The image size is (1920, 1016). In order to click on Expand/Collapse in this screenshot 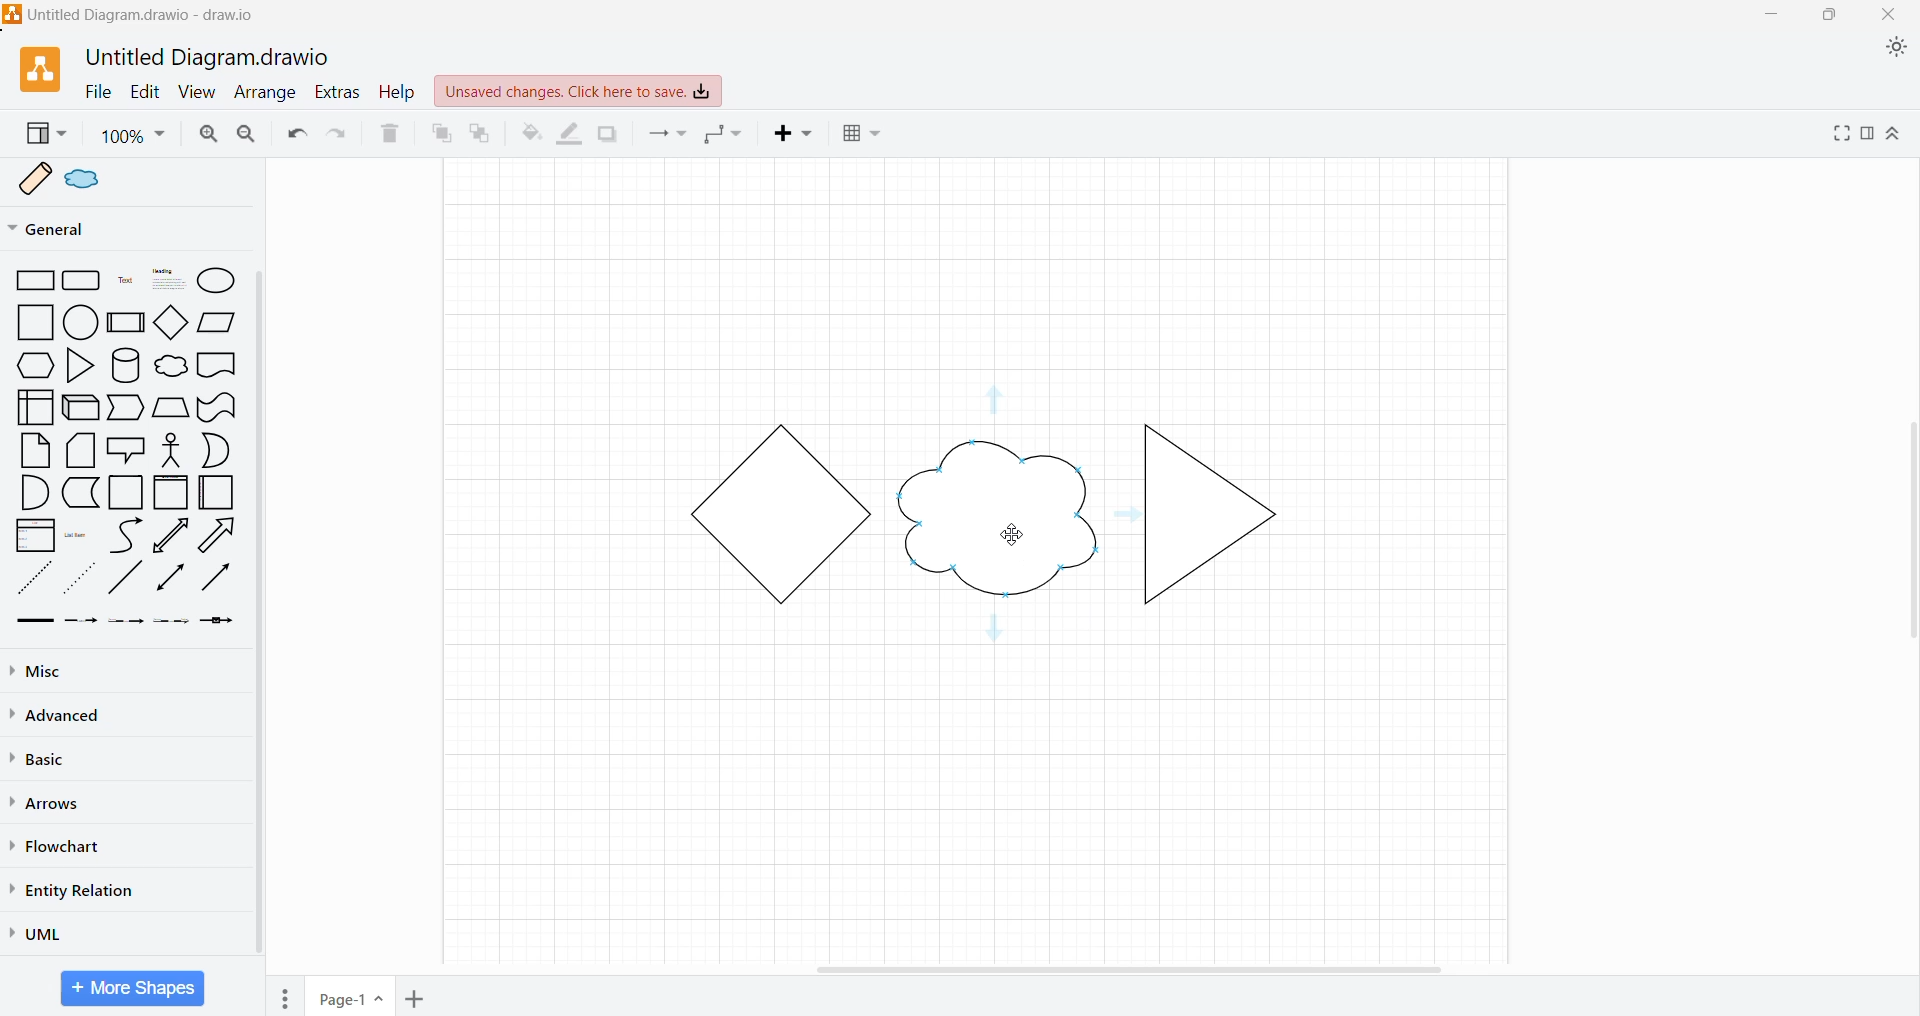, I will do `click(1893, 136)`.